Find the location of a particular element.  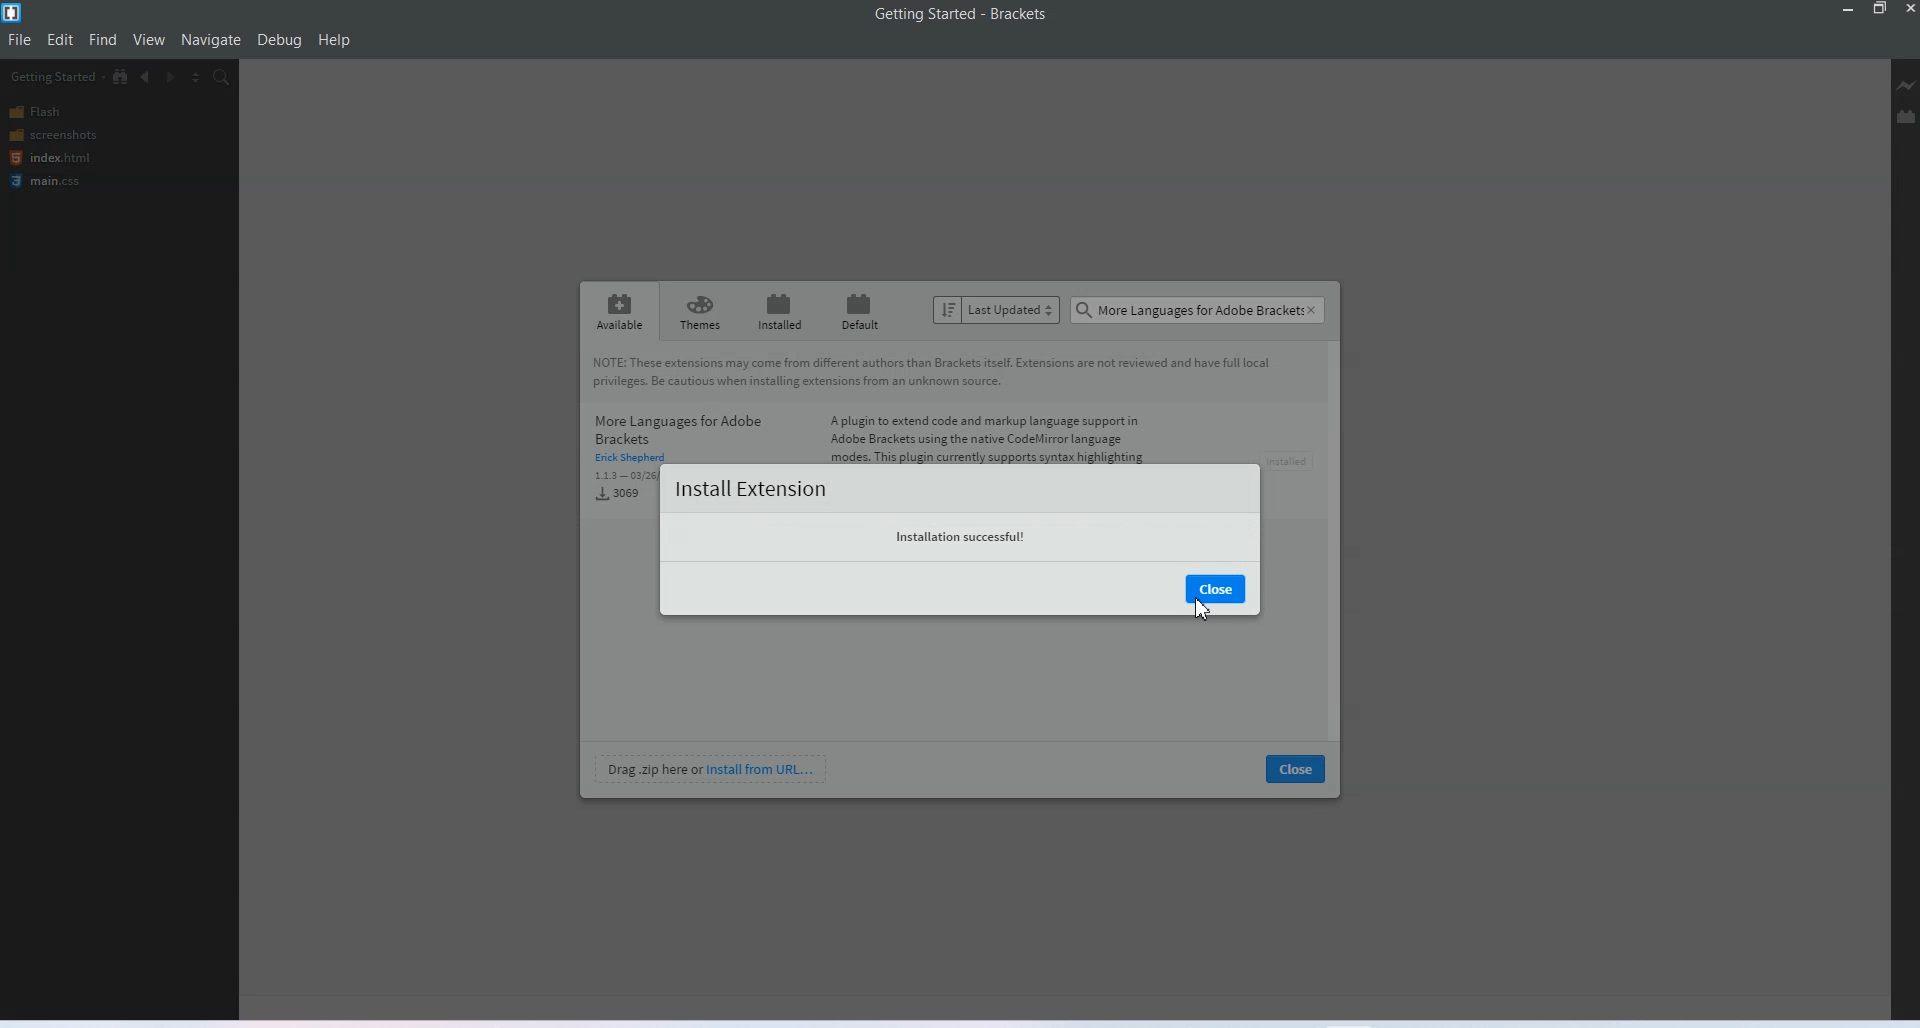

File is located at coordinates (19, 41).